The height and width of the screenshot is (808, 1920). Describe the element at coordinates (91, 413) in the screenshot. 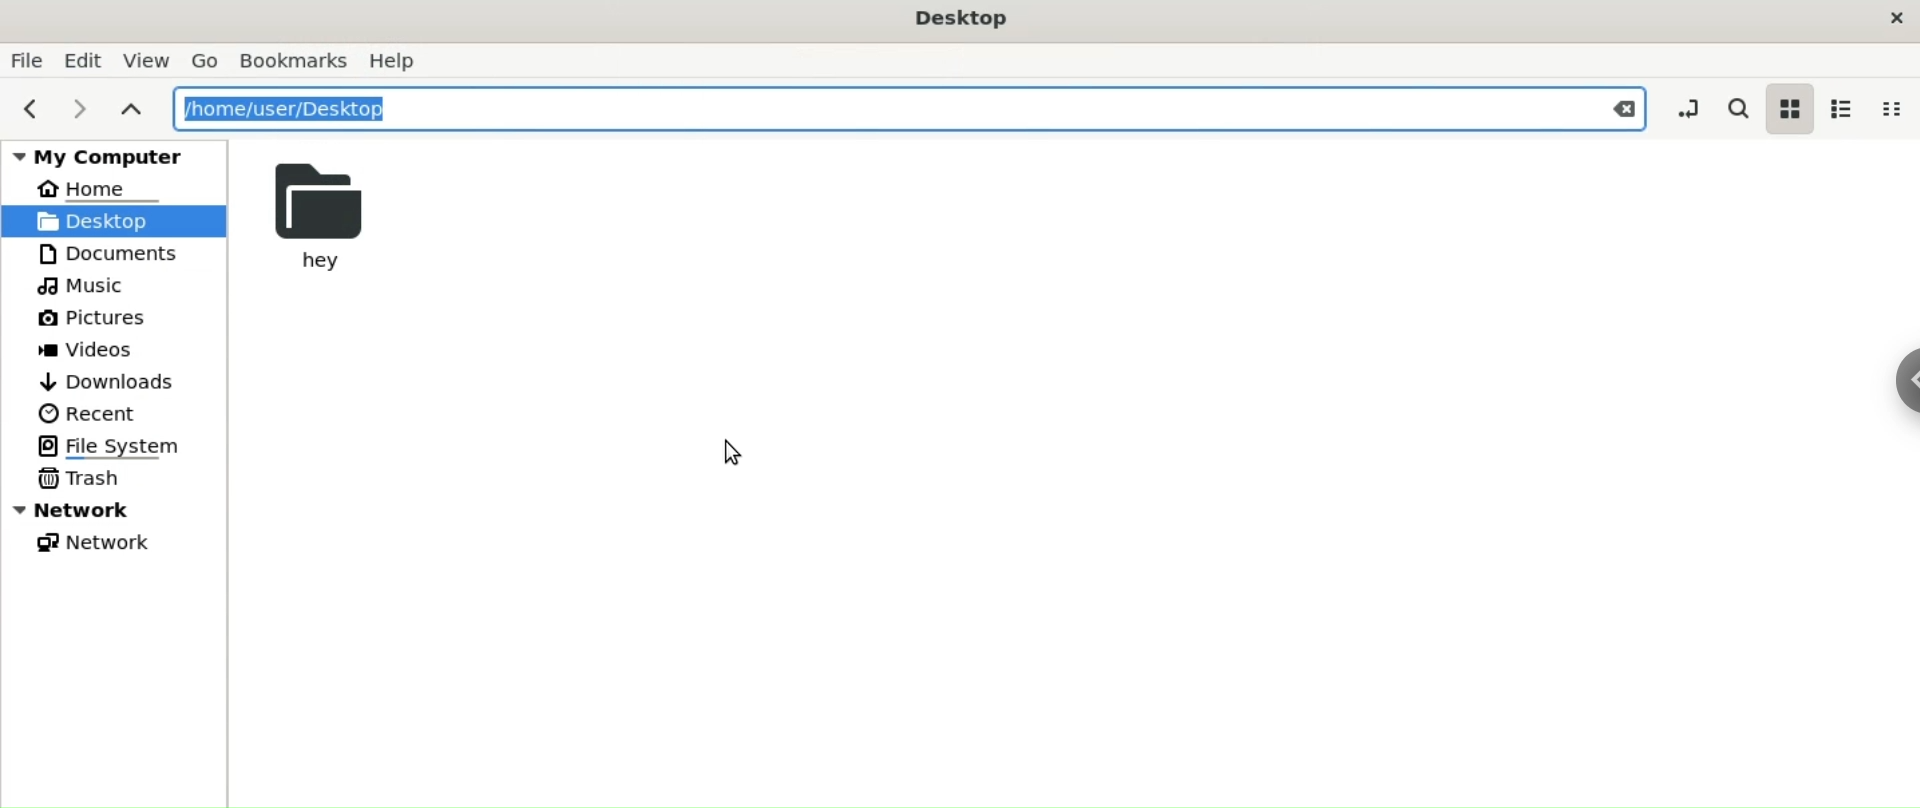

I see `Recent` at that location.